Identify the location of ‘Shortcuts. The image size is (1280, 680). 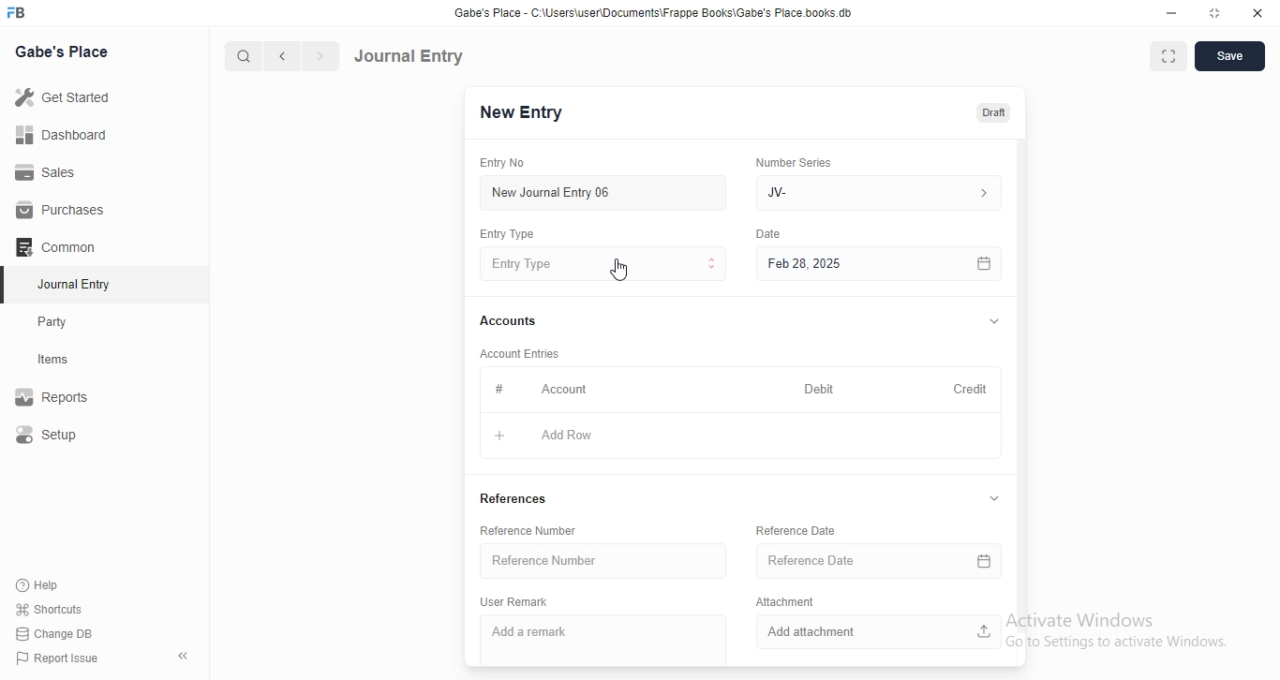
(62, 609).